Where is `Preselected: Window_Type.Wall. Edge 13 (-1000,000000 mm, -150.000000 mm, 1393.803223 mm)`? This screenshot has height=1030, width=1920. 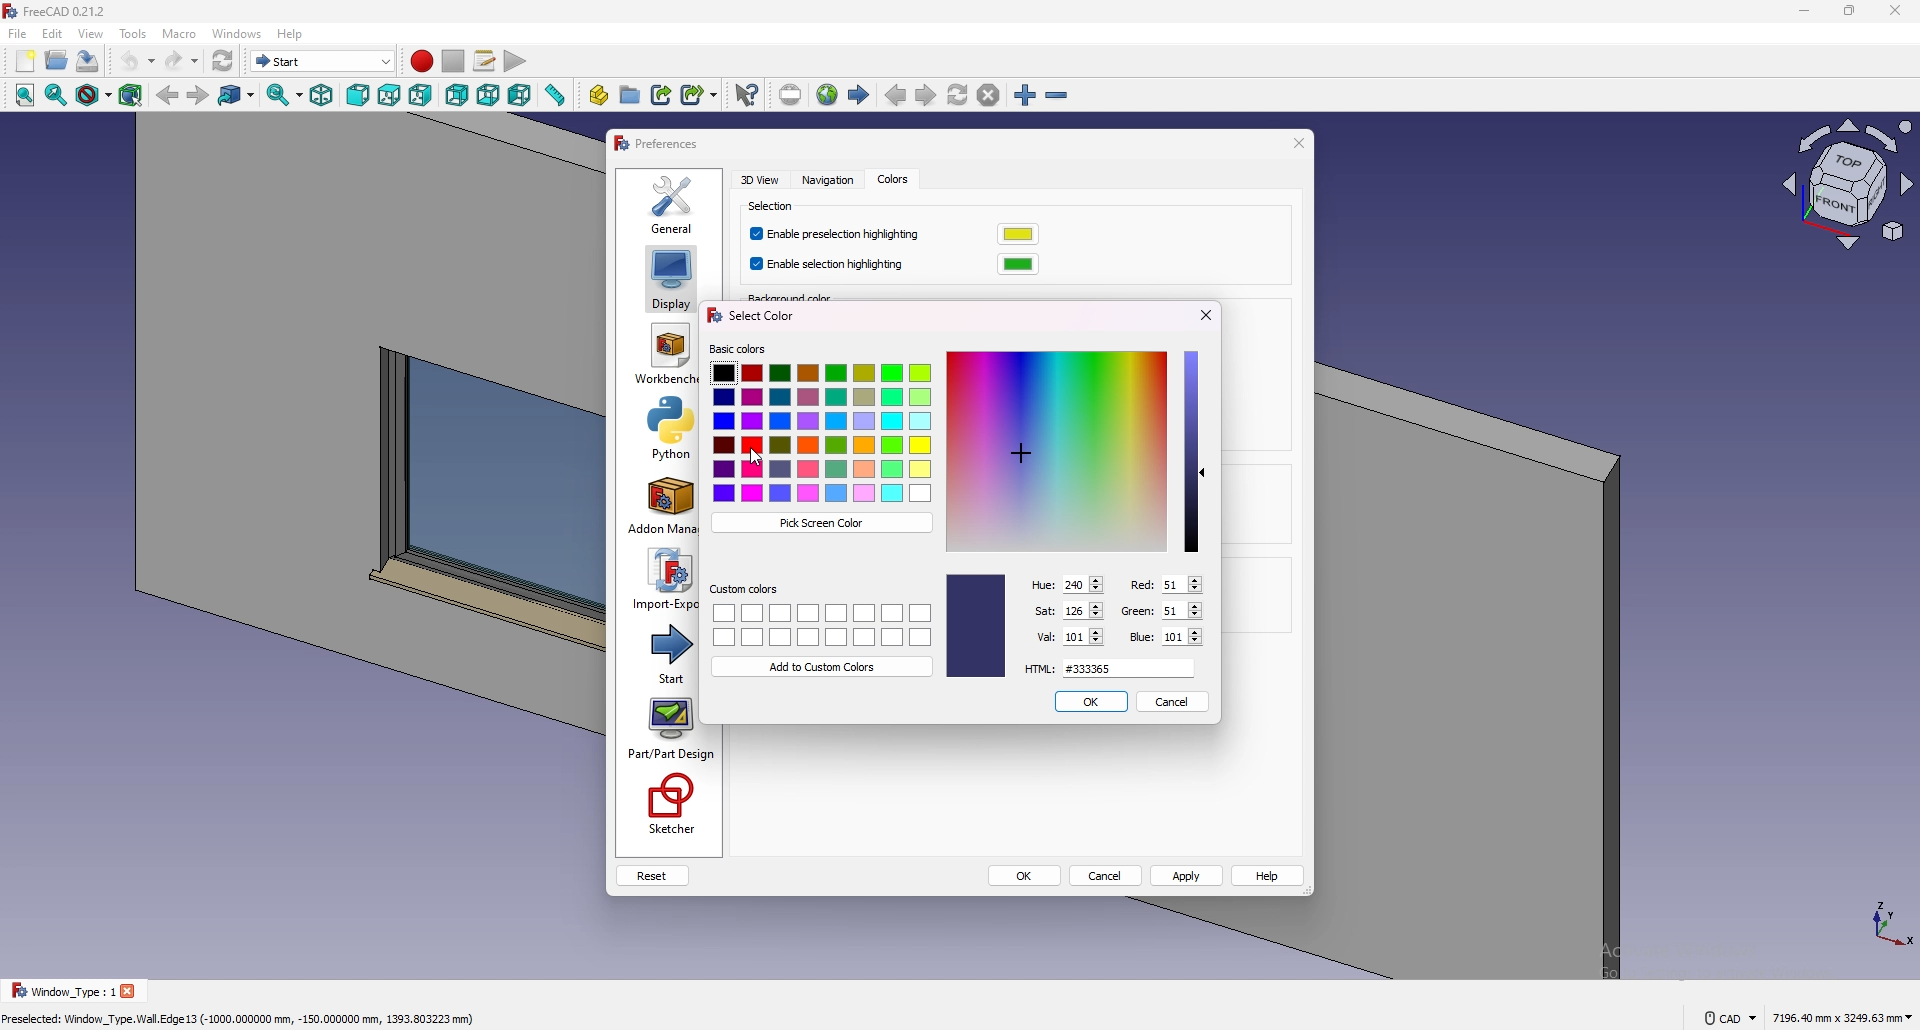
Preselected: Window_Type.Wall. Edge 13 (-1000,000000 mm, -150.000000 mm, 1393.803223 mm) is located at coordinates (243, 1016).